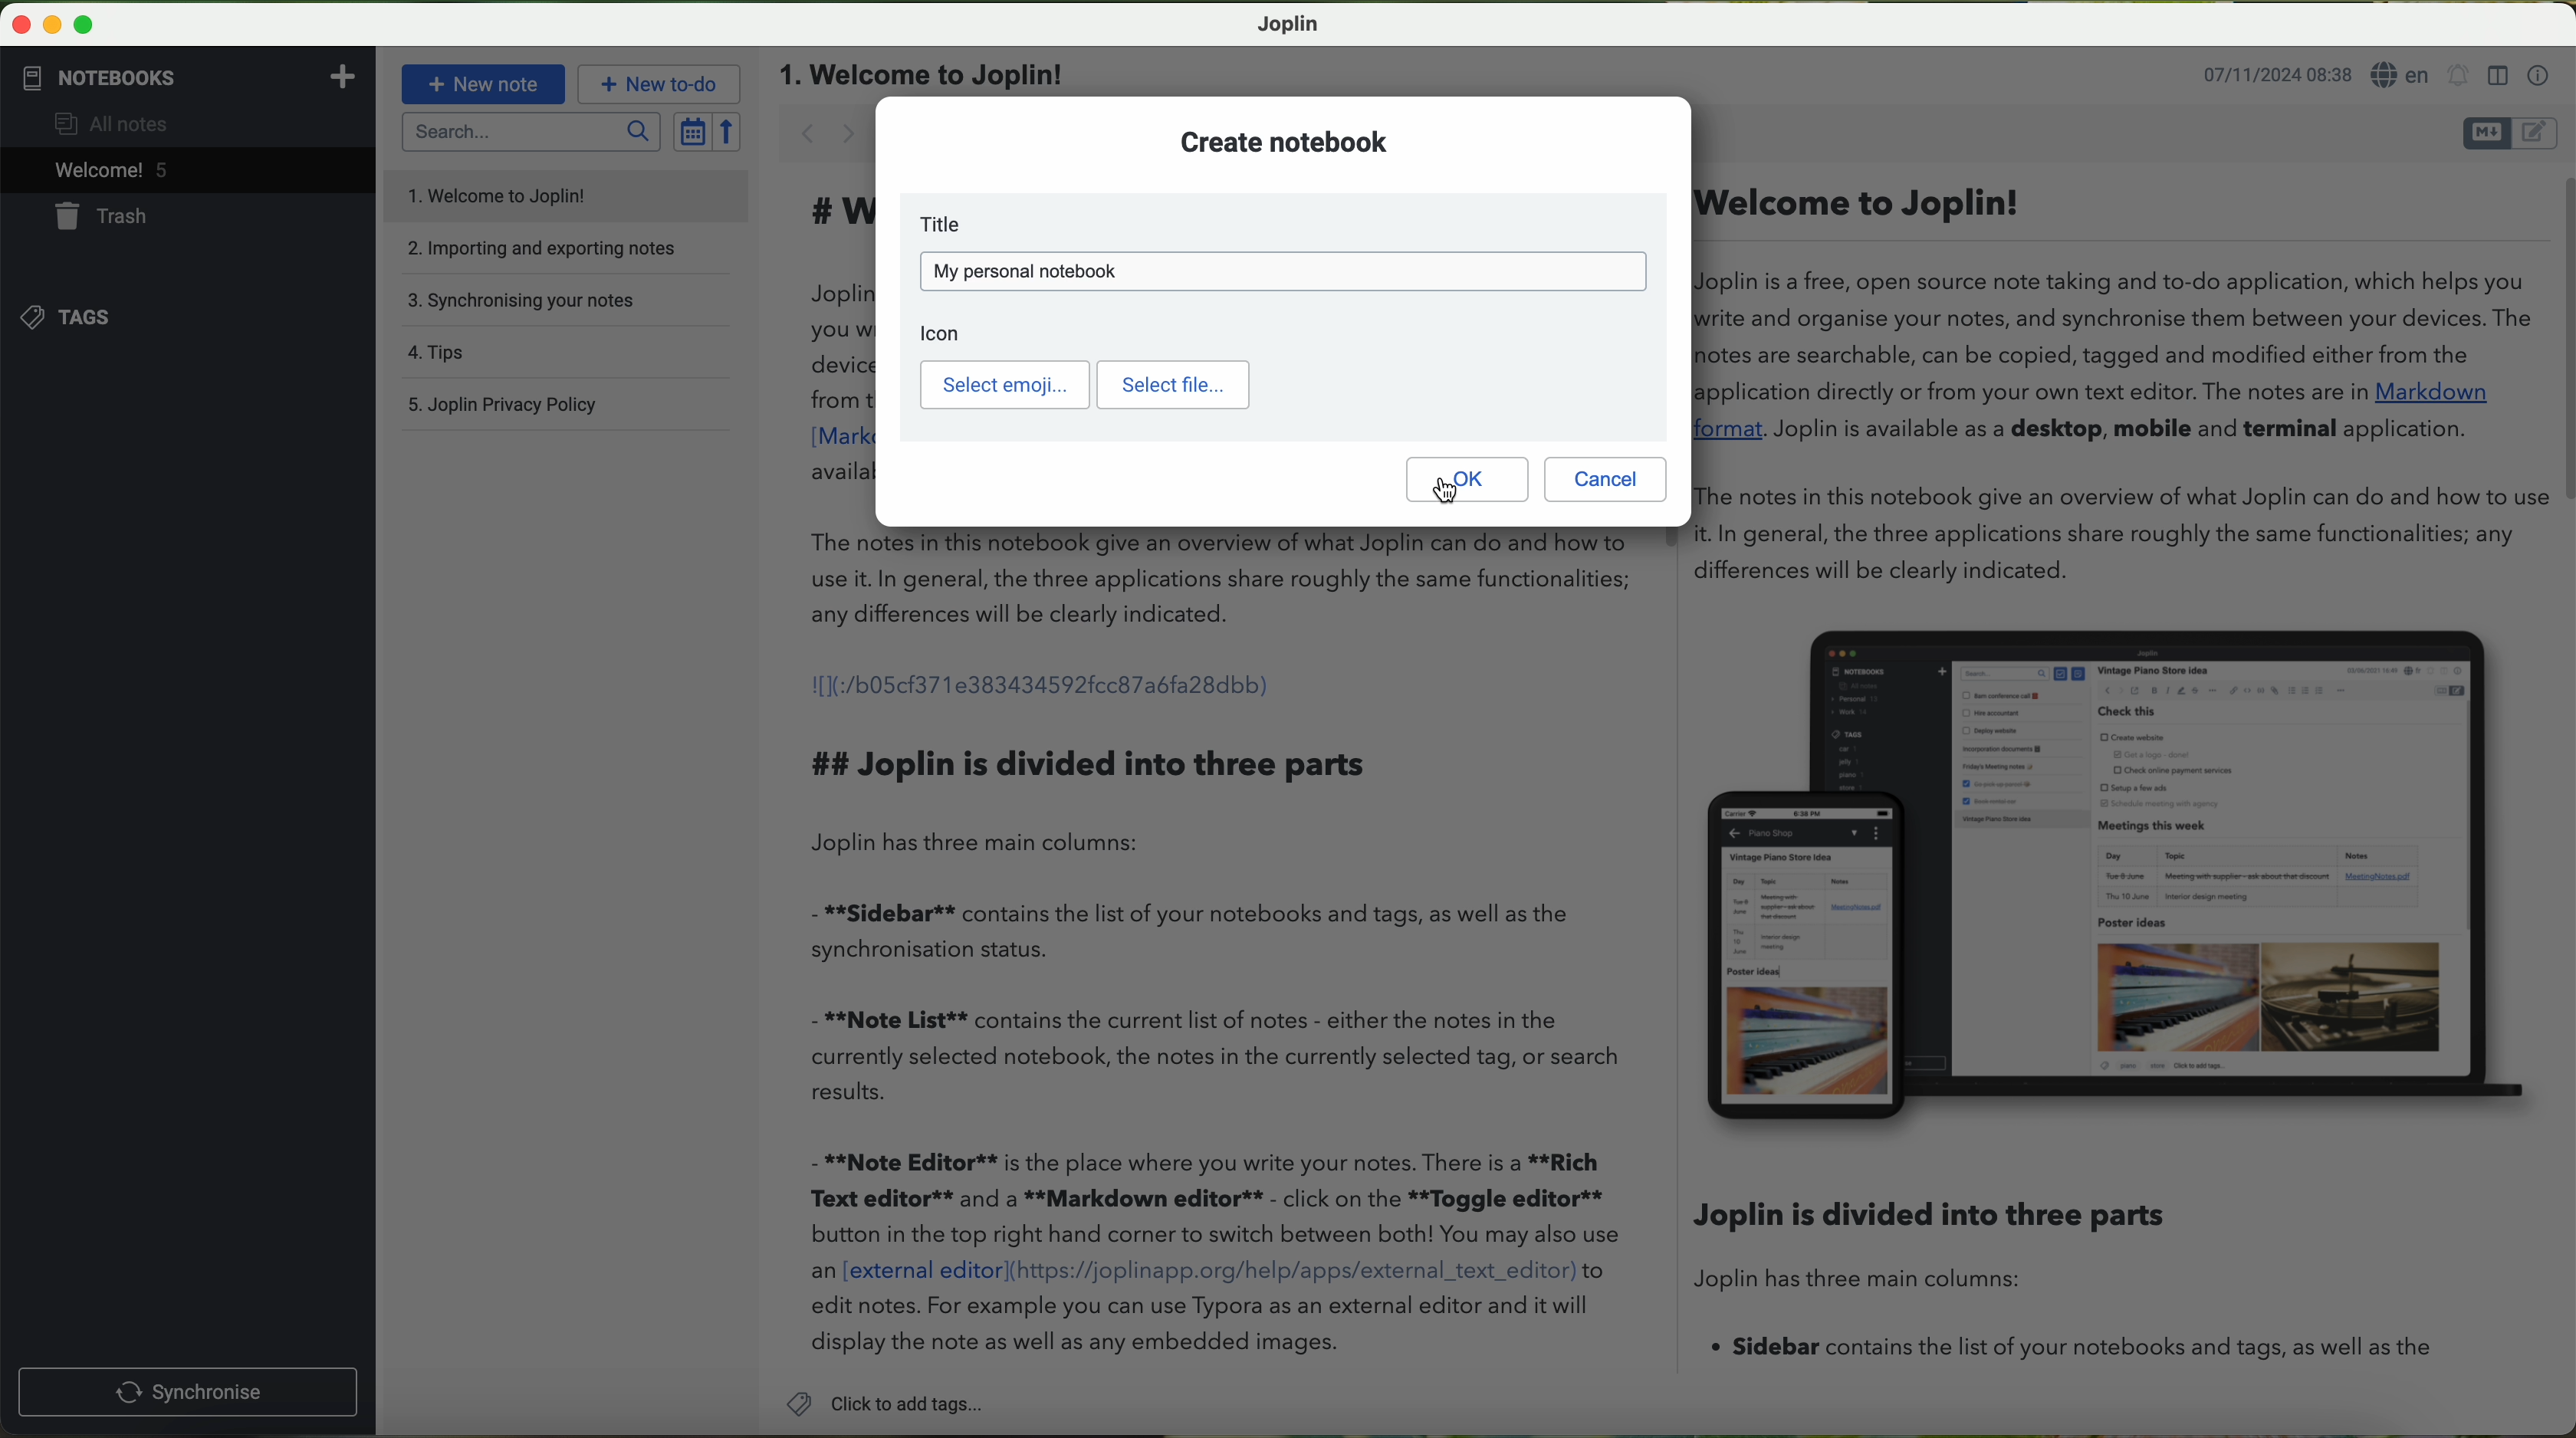 The width and height of the screenshot is (2576, 1438). What do you see at coordinates (483, 83) in the screenshot?
I see `new note button` at bounding box center [483, 83].